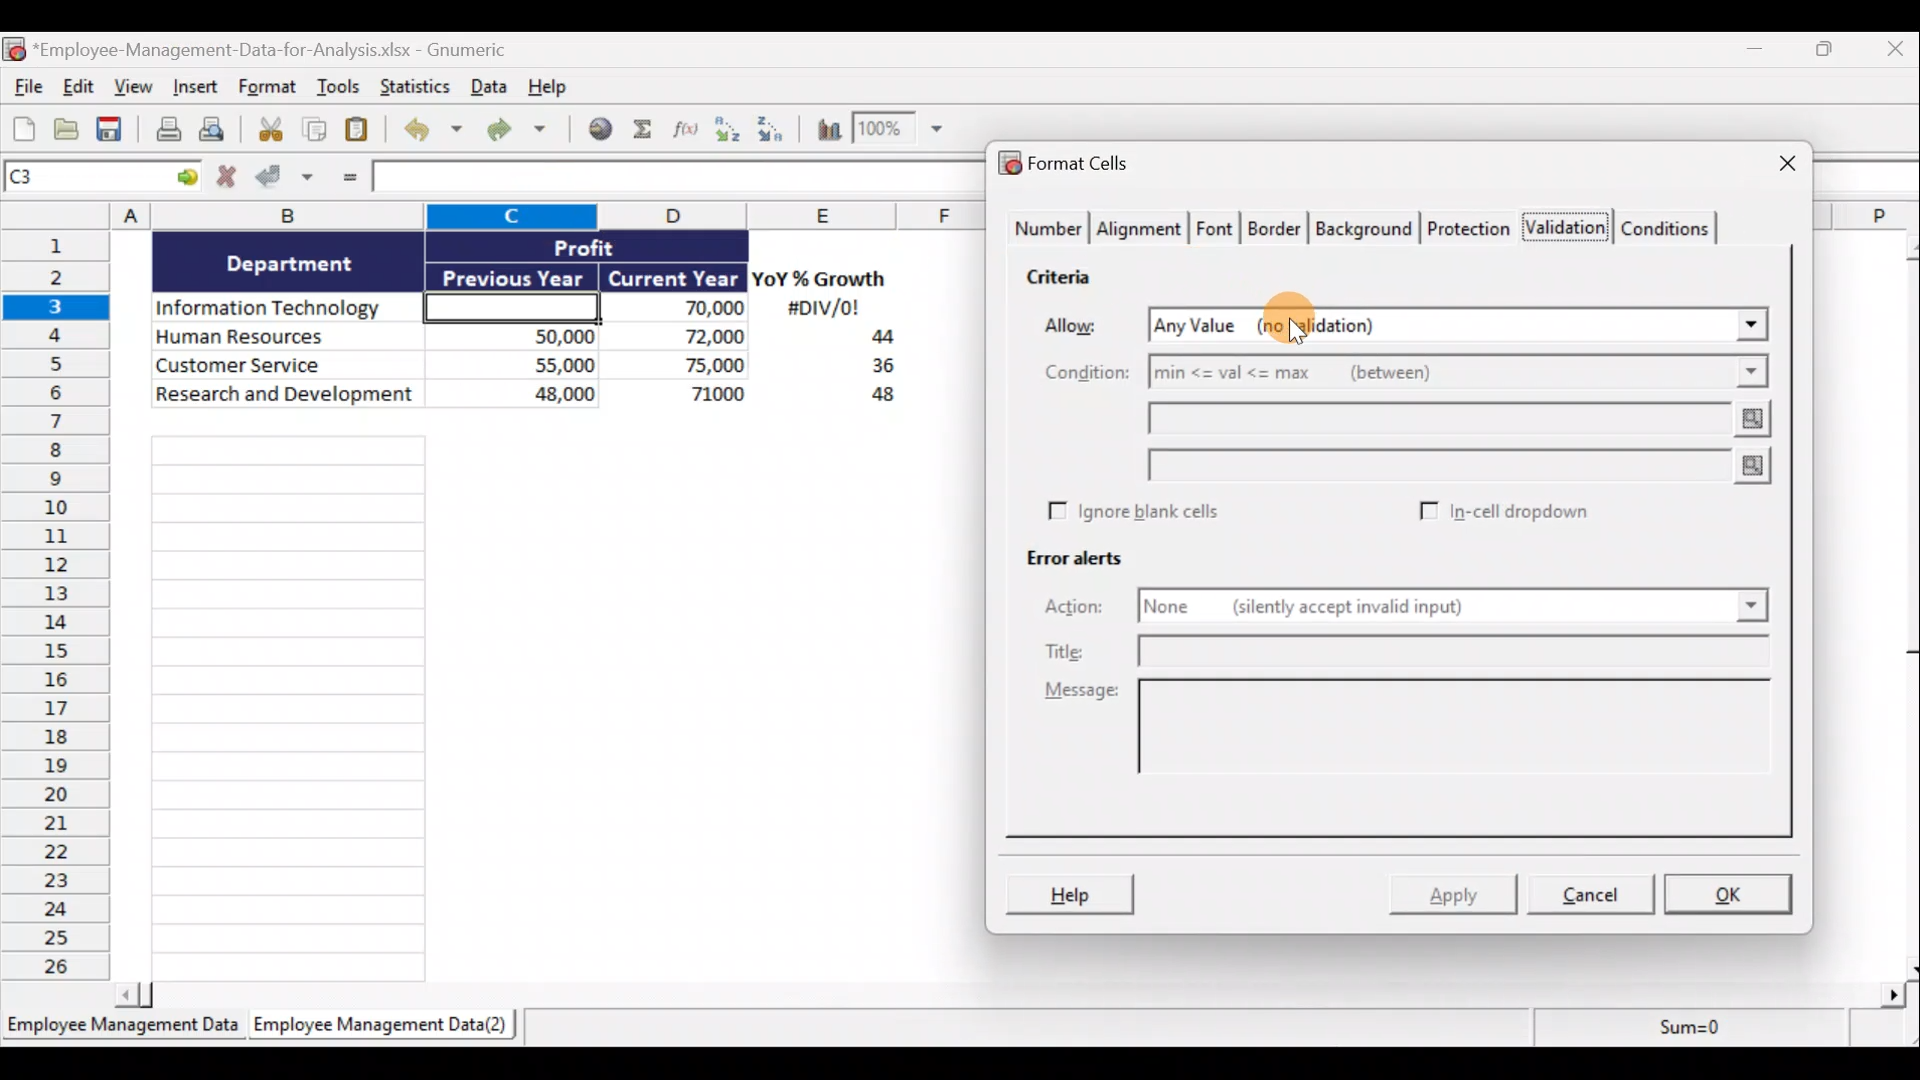  I want to click on Sum=0, so click(1681, 1033).